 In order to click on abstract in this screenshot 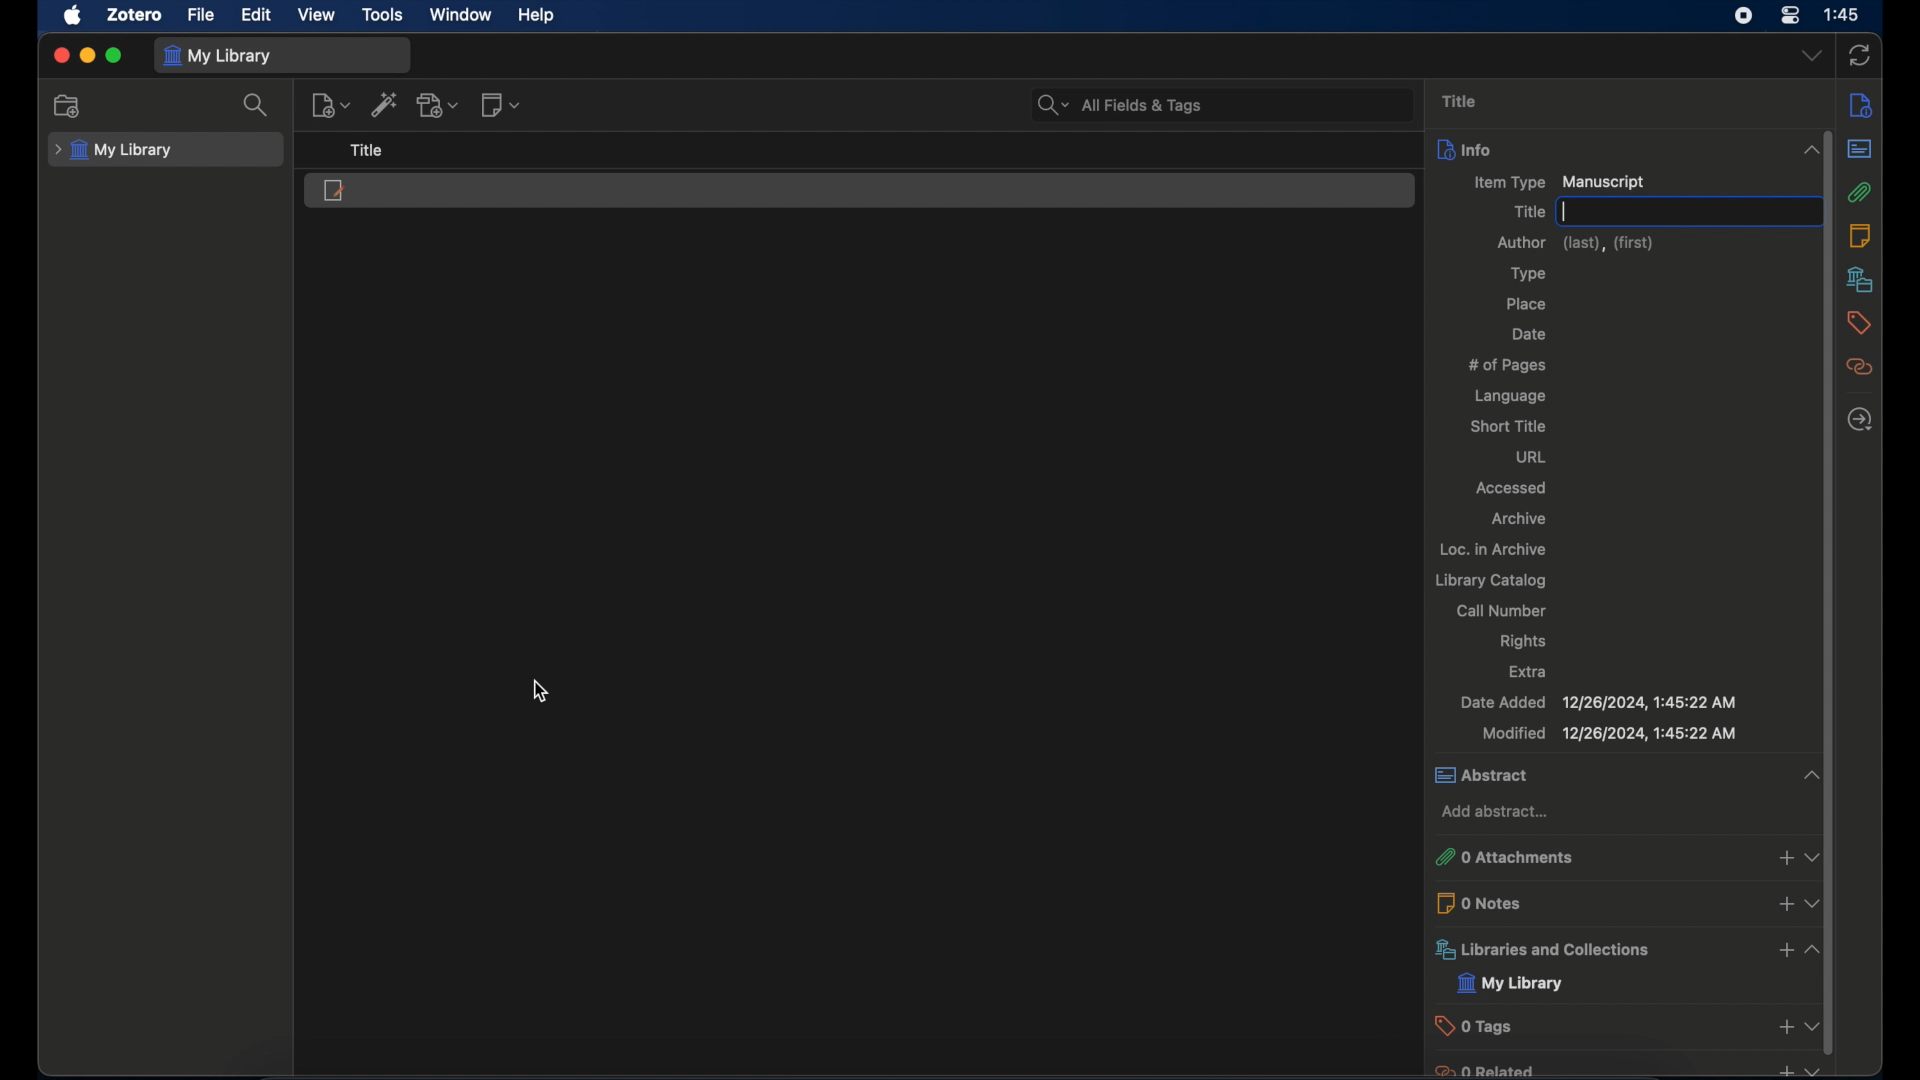, I will do `click(1860, 149)`.